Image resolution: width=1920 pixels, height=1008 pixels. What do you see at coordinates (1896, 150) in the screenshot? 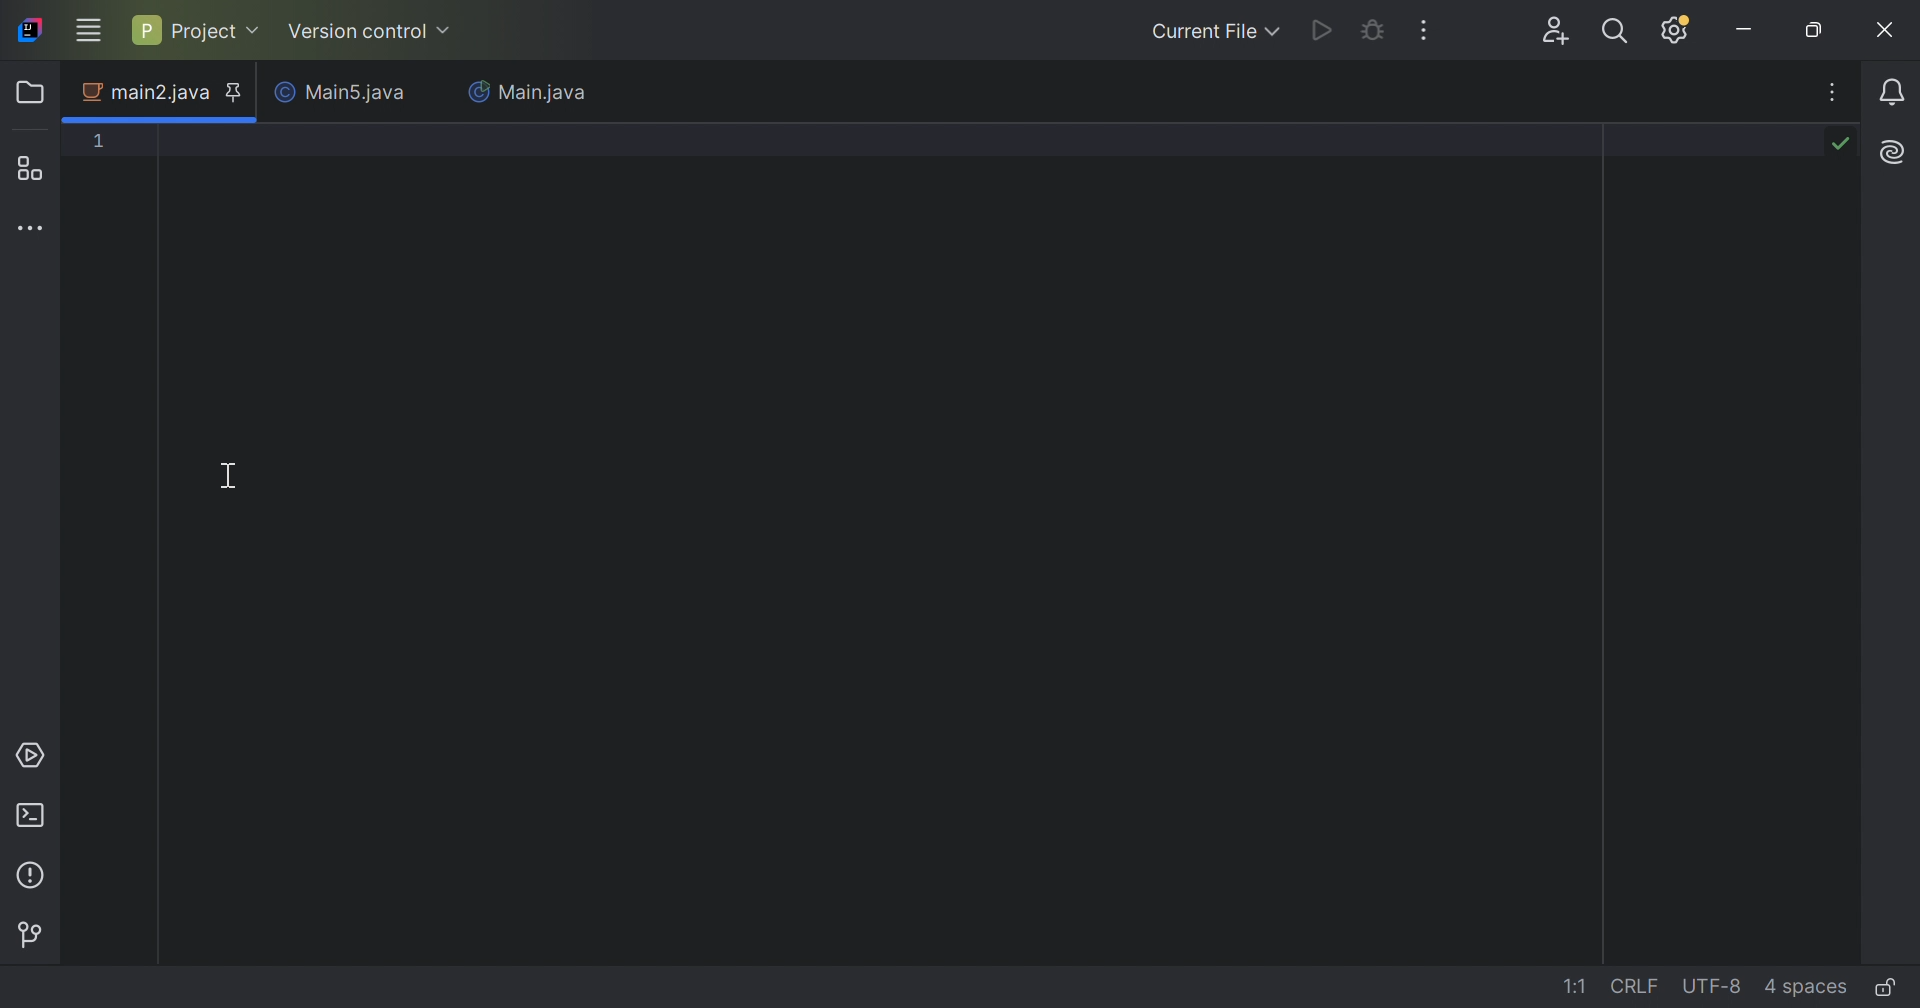
I see `AI Assistant` at bounding box center [1896, 150].